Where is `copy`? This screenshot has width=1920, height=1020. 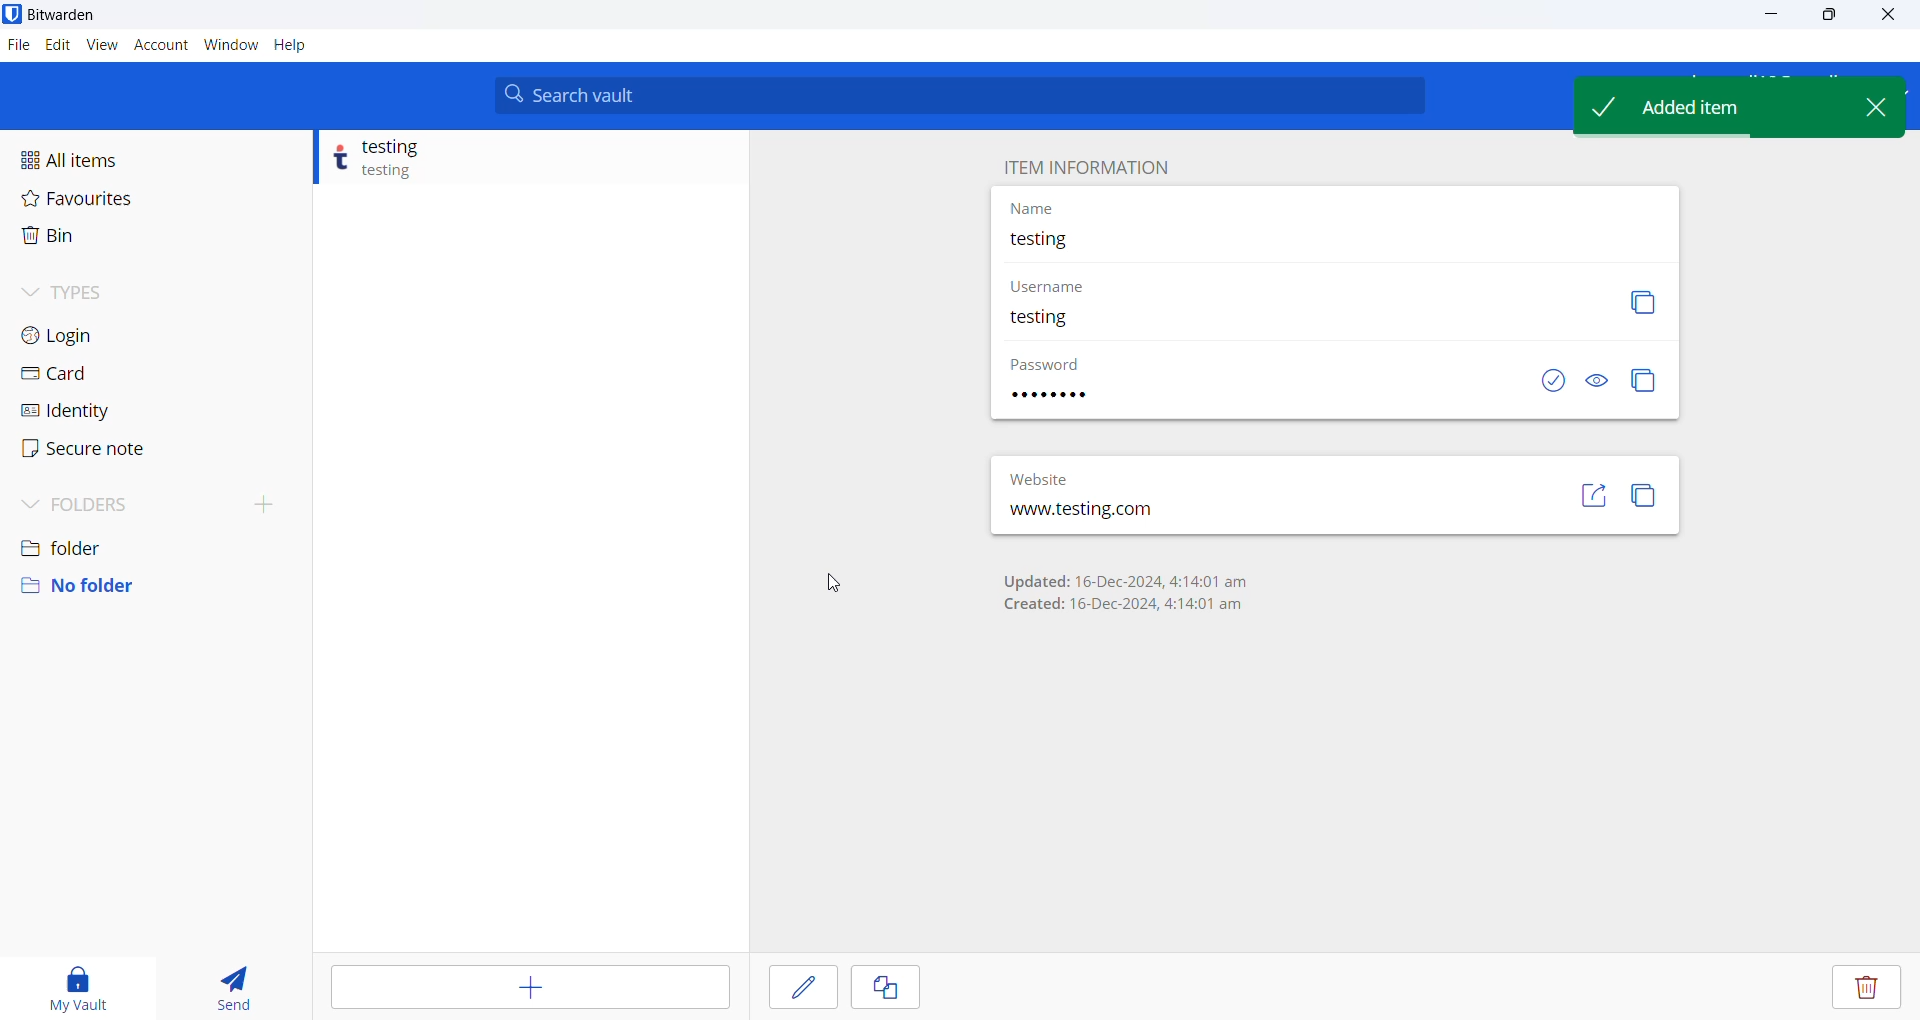
copy is located at coordinates (887, 989).